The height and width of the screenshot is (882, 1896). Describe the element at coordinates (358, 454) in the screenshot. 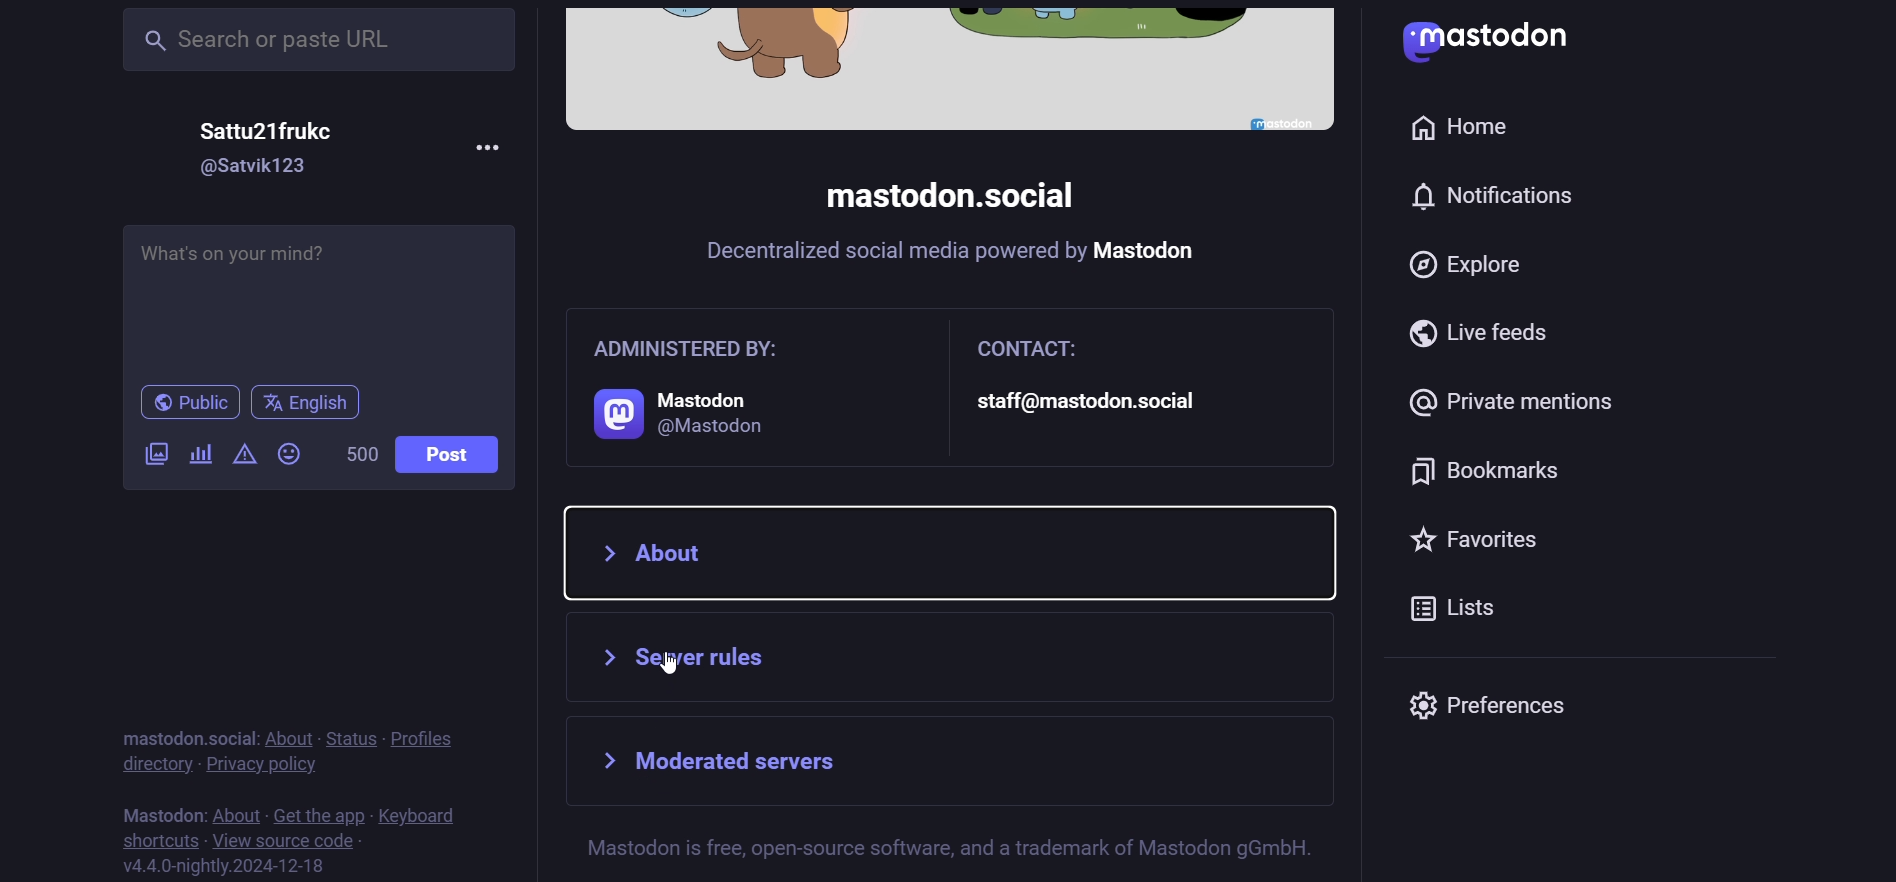

I see `word limit` at that location.